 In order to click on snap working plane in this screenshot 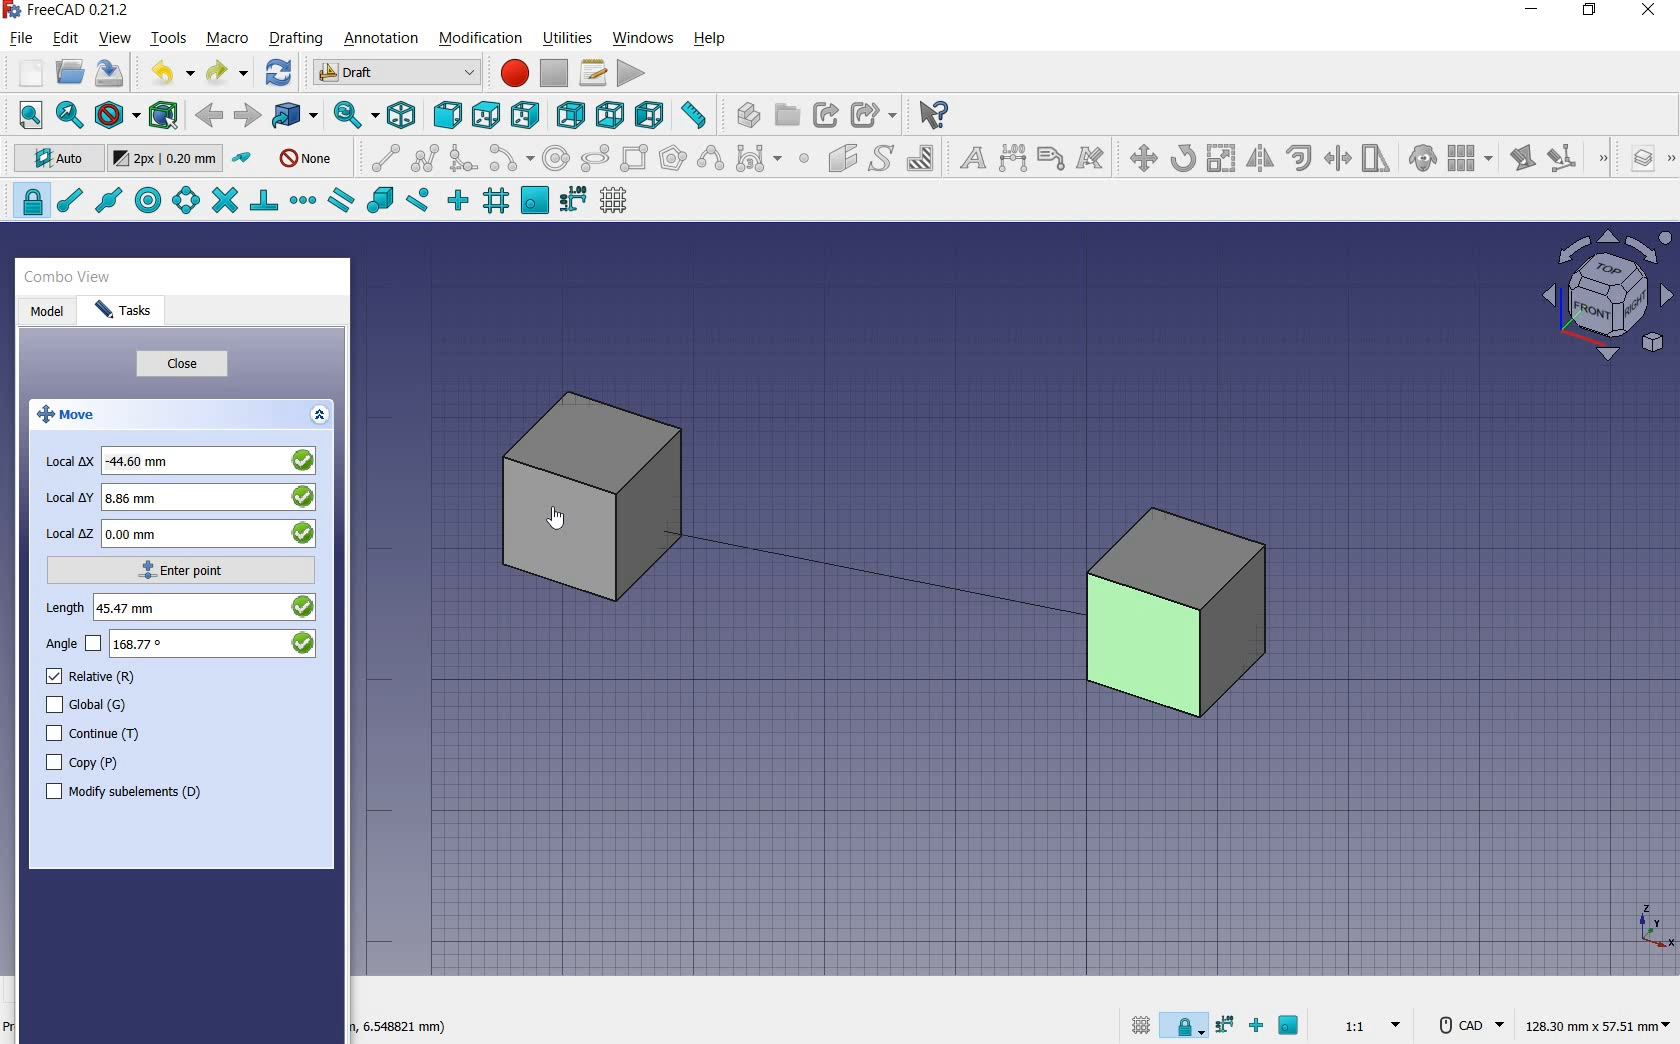, I will do `click(1290, 1026)`.